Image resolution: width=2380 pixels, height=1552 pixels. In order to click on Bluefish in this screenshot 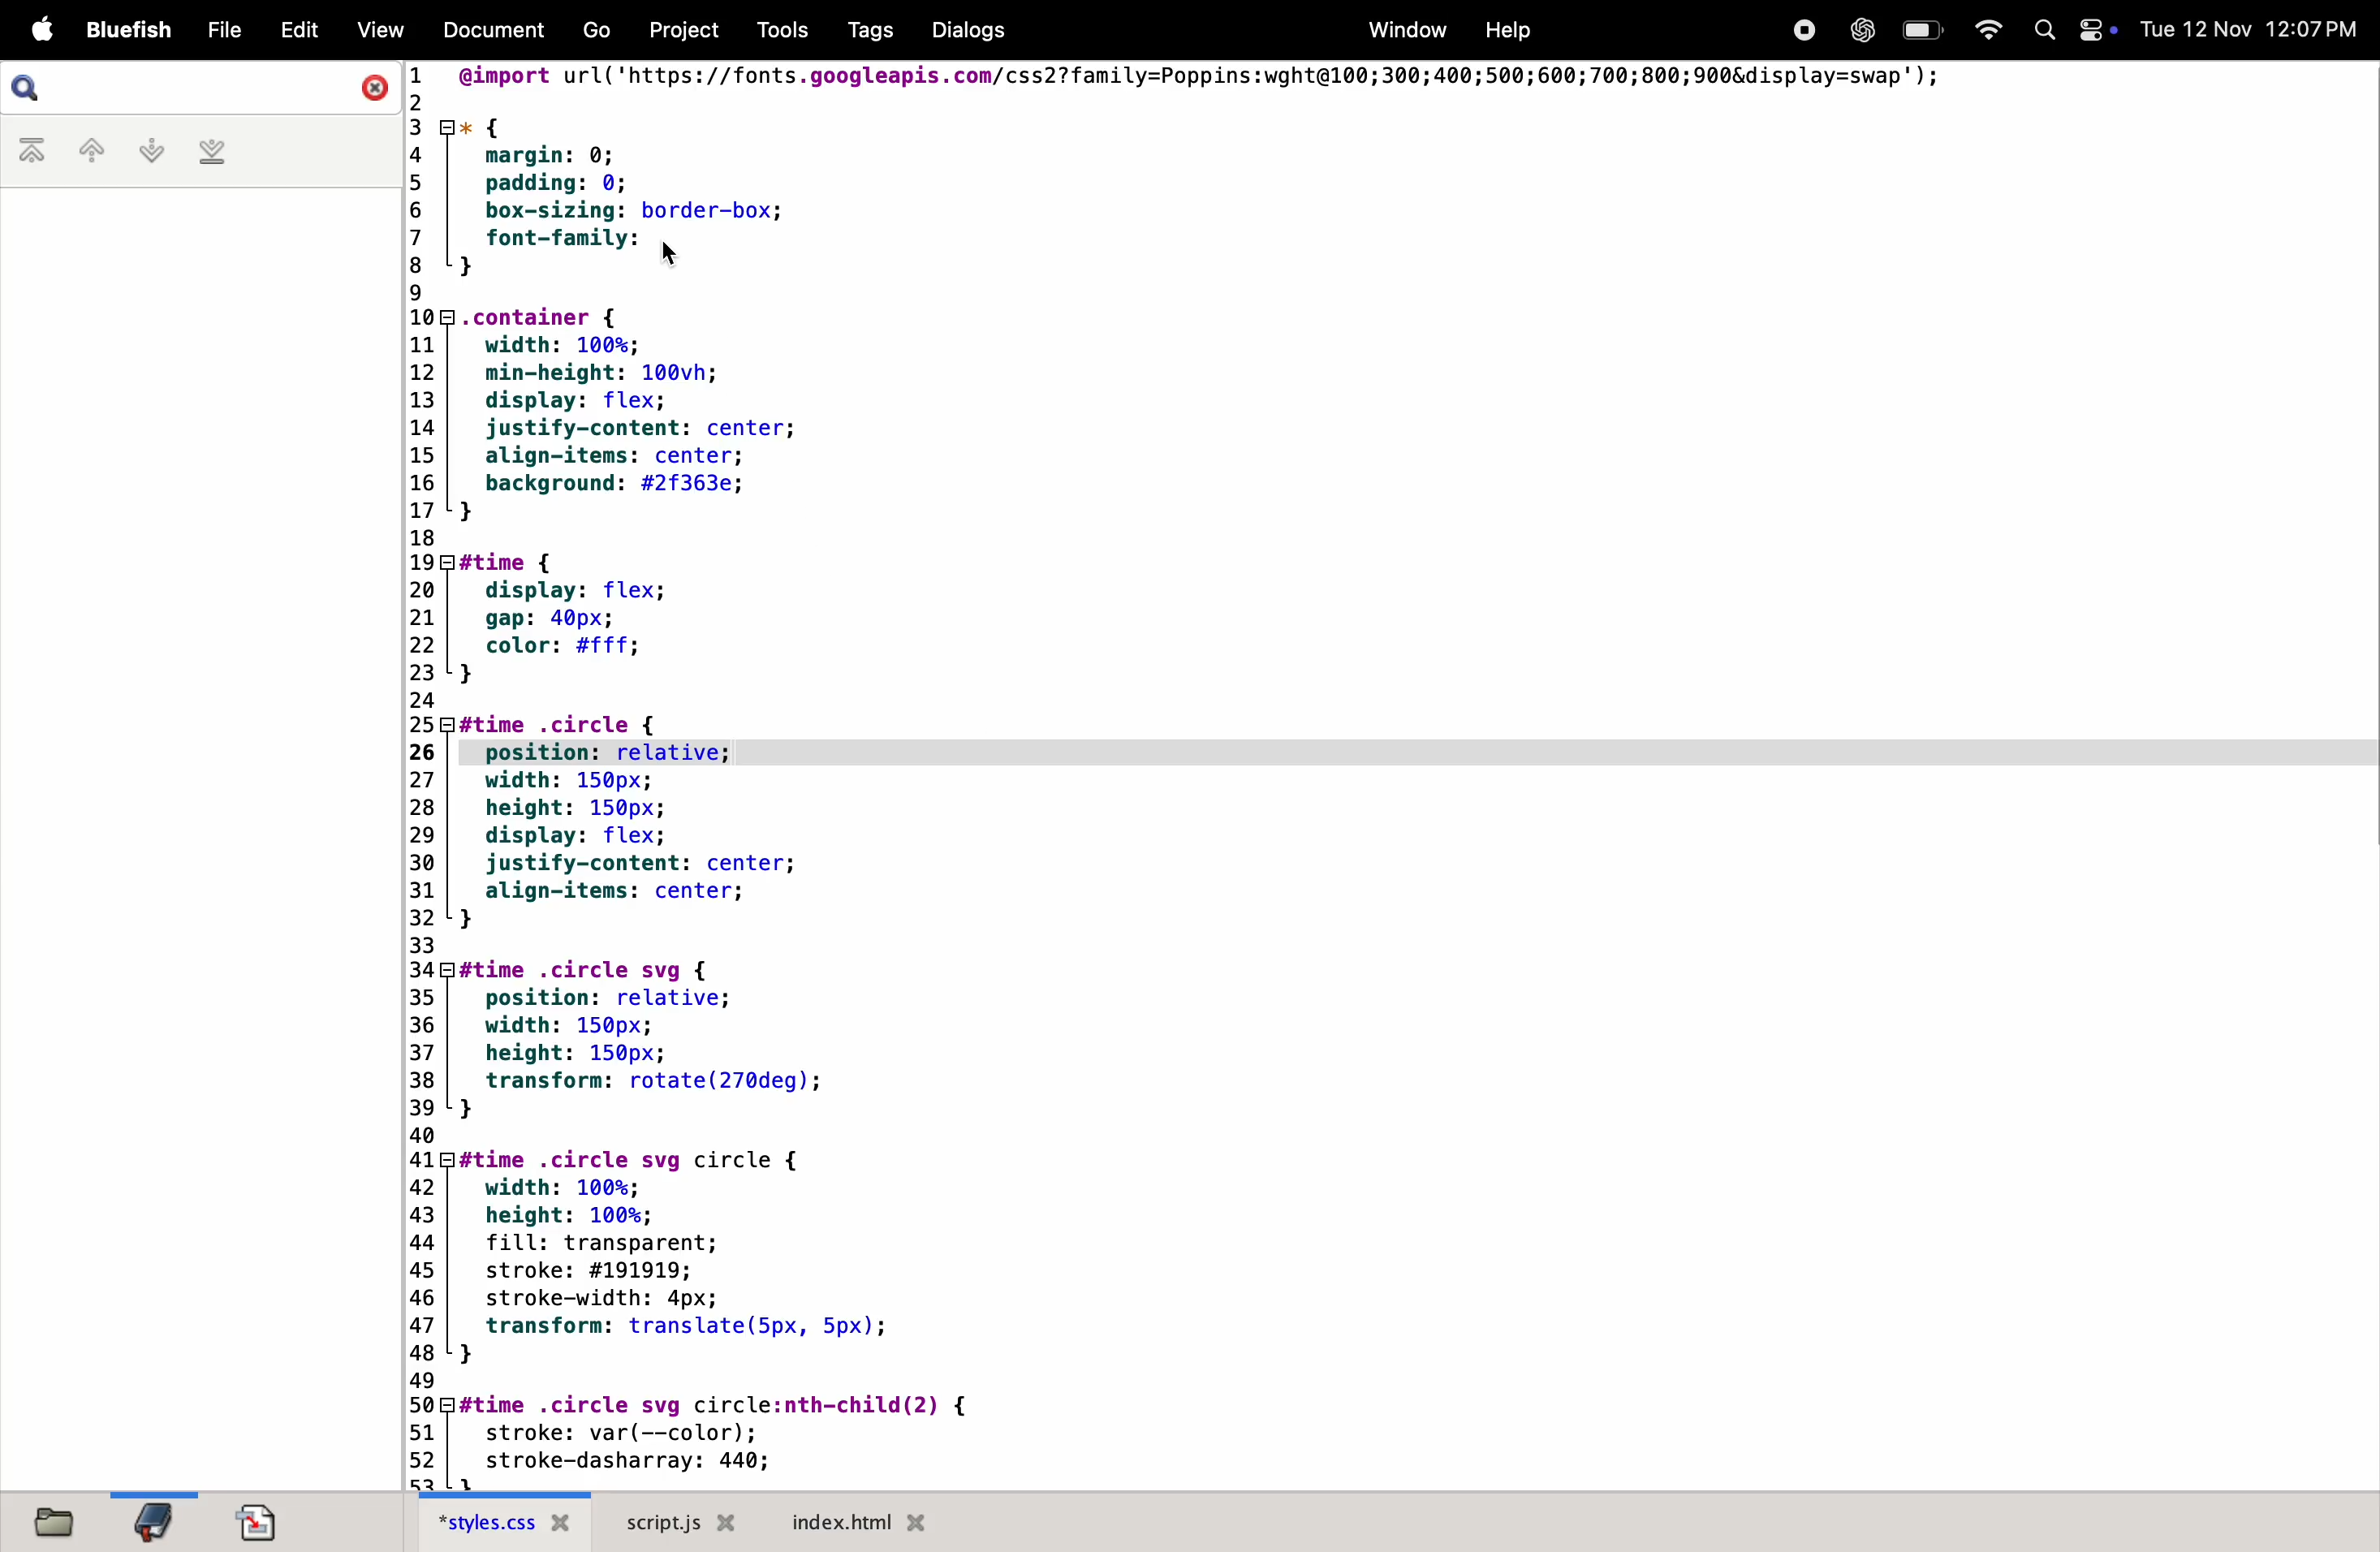, I will do `click(133, 30)`.